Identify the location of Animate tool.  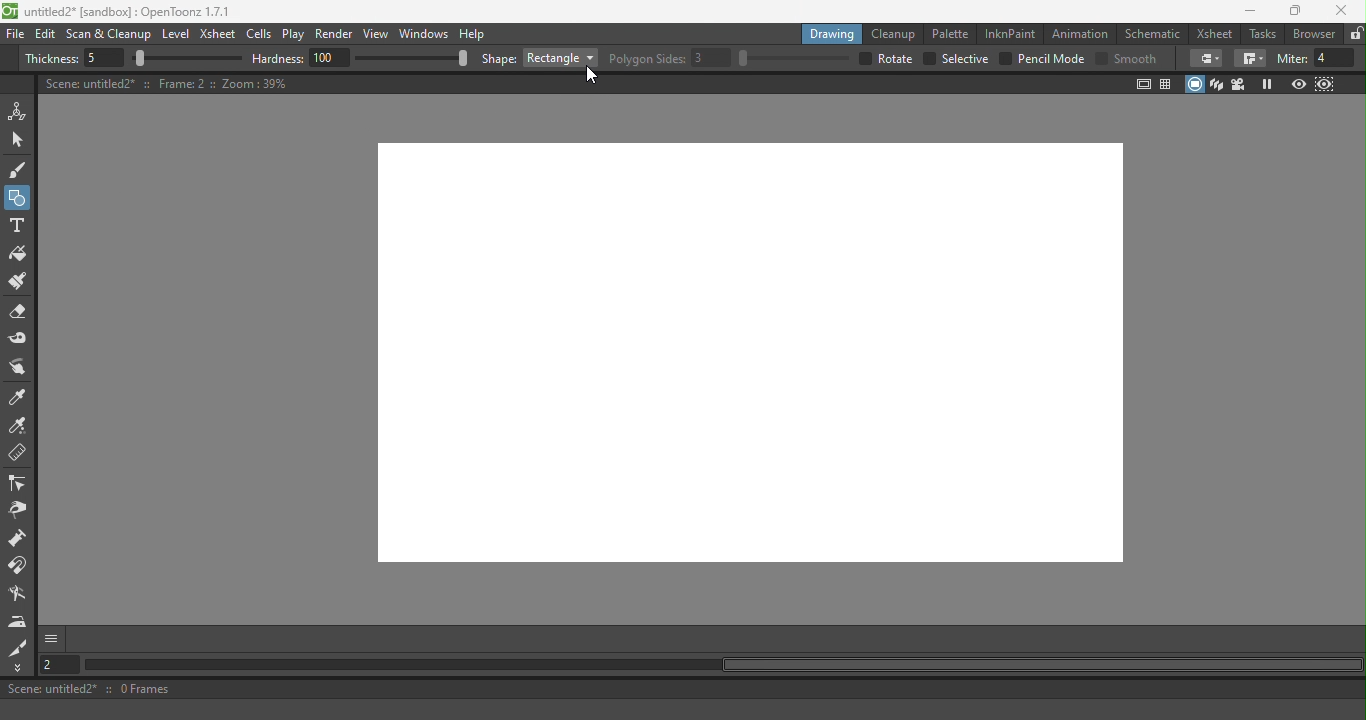
(20, 111).